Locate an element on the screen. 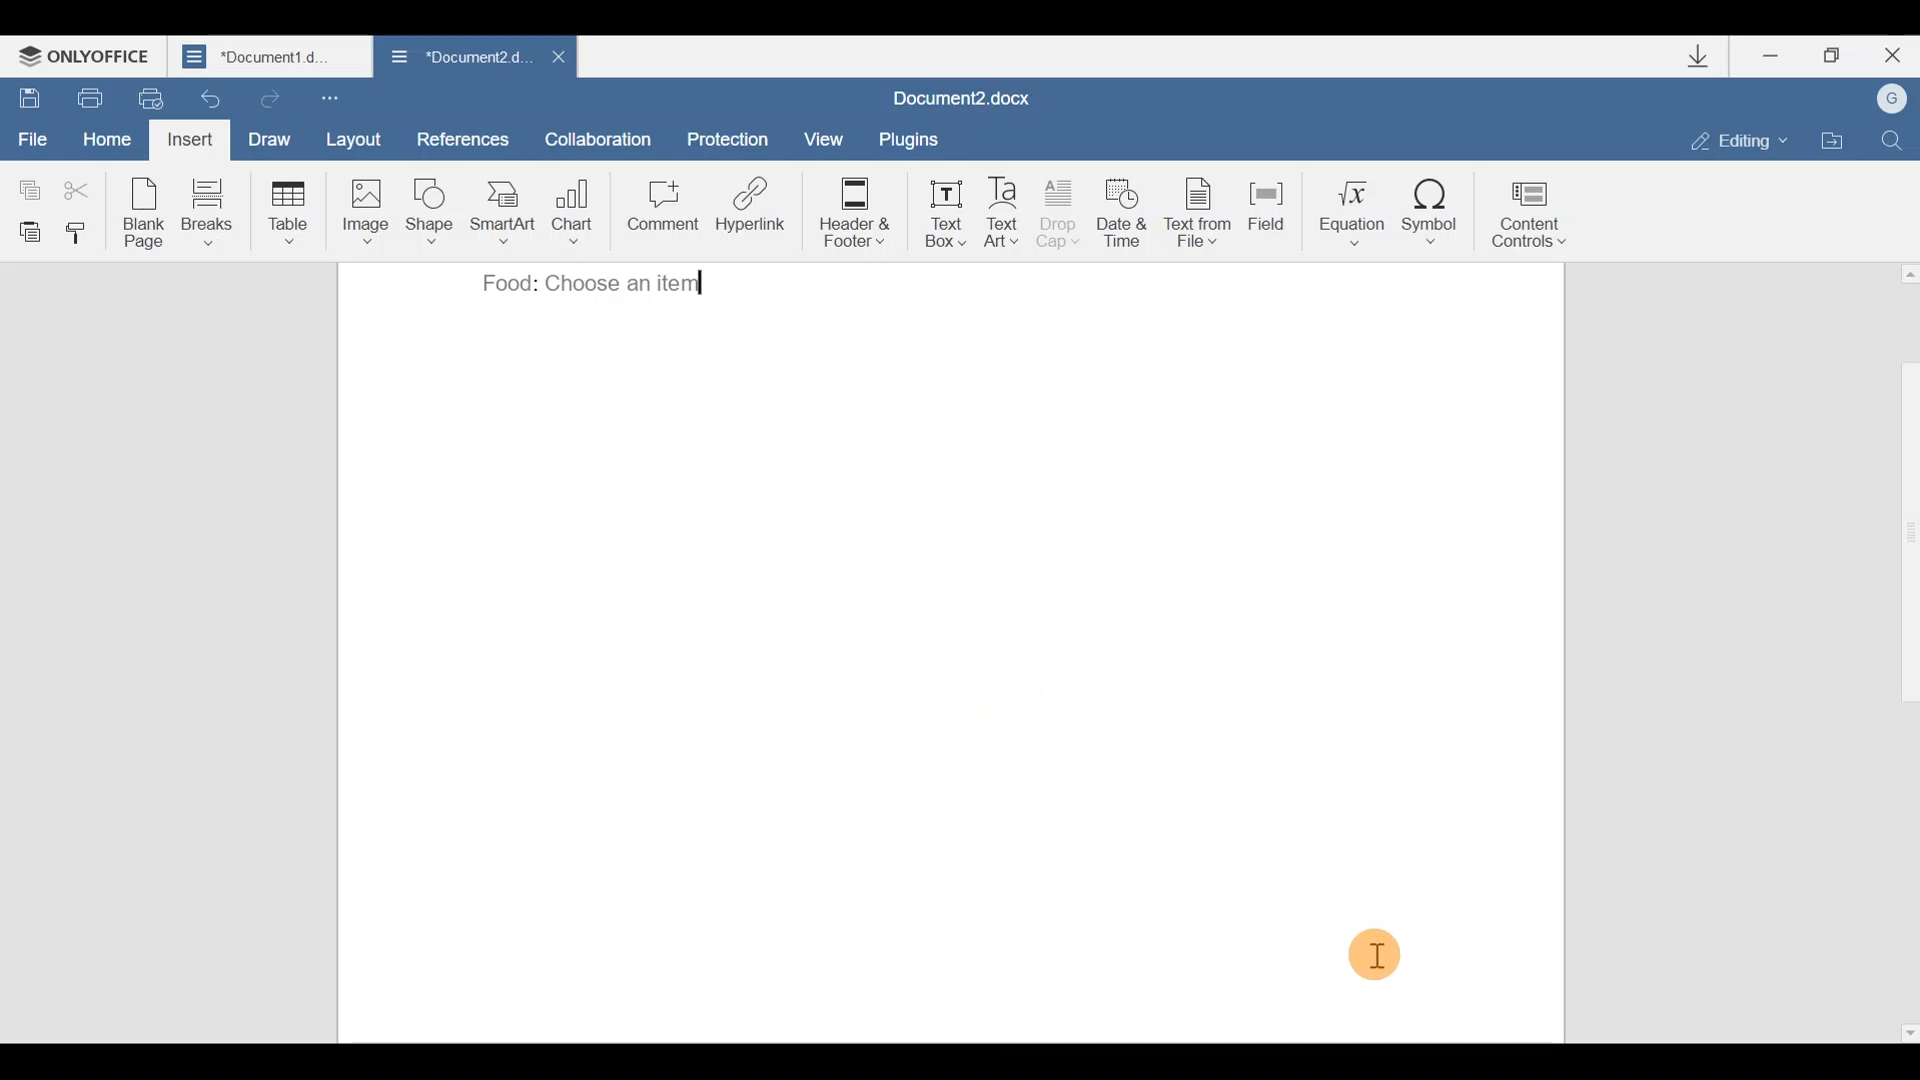 Image resolution: width=1920 pixels, height=1080 pixels. Downloads is located at coordinates (1698, 56).